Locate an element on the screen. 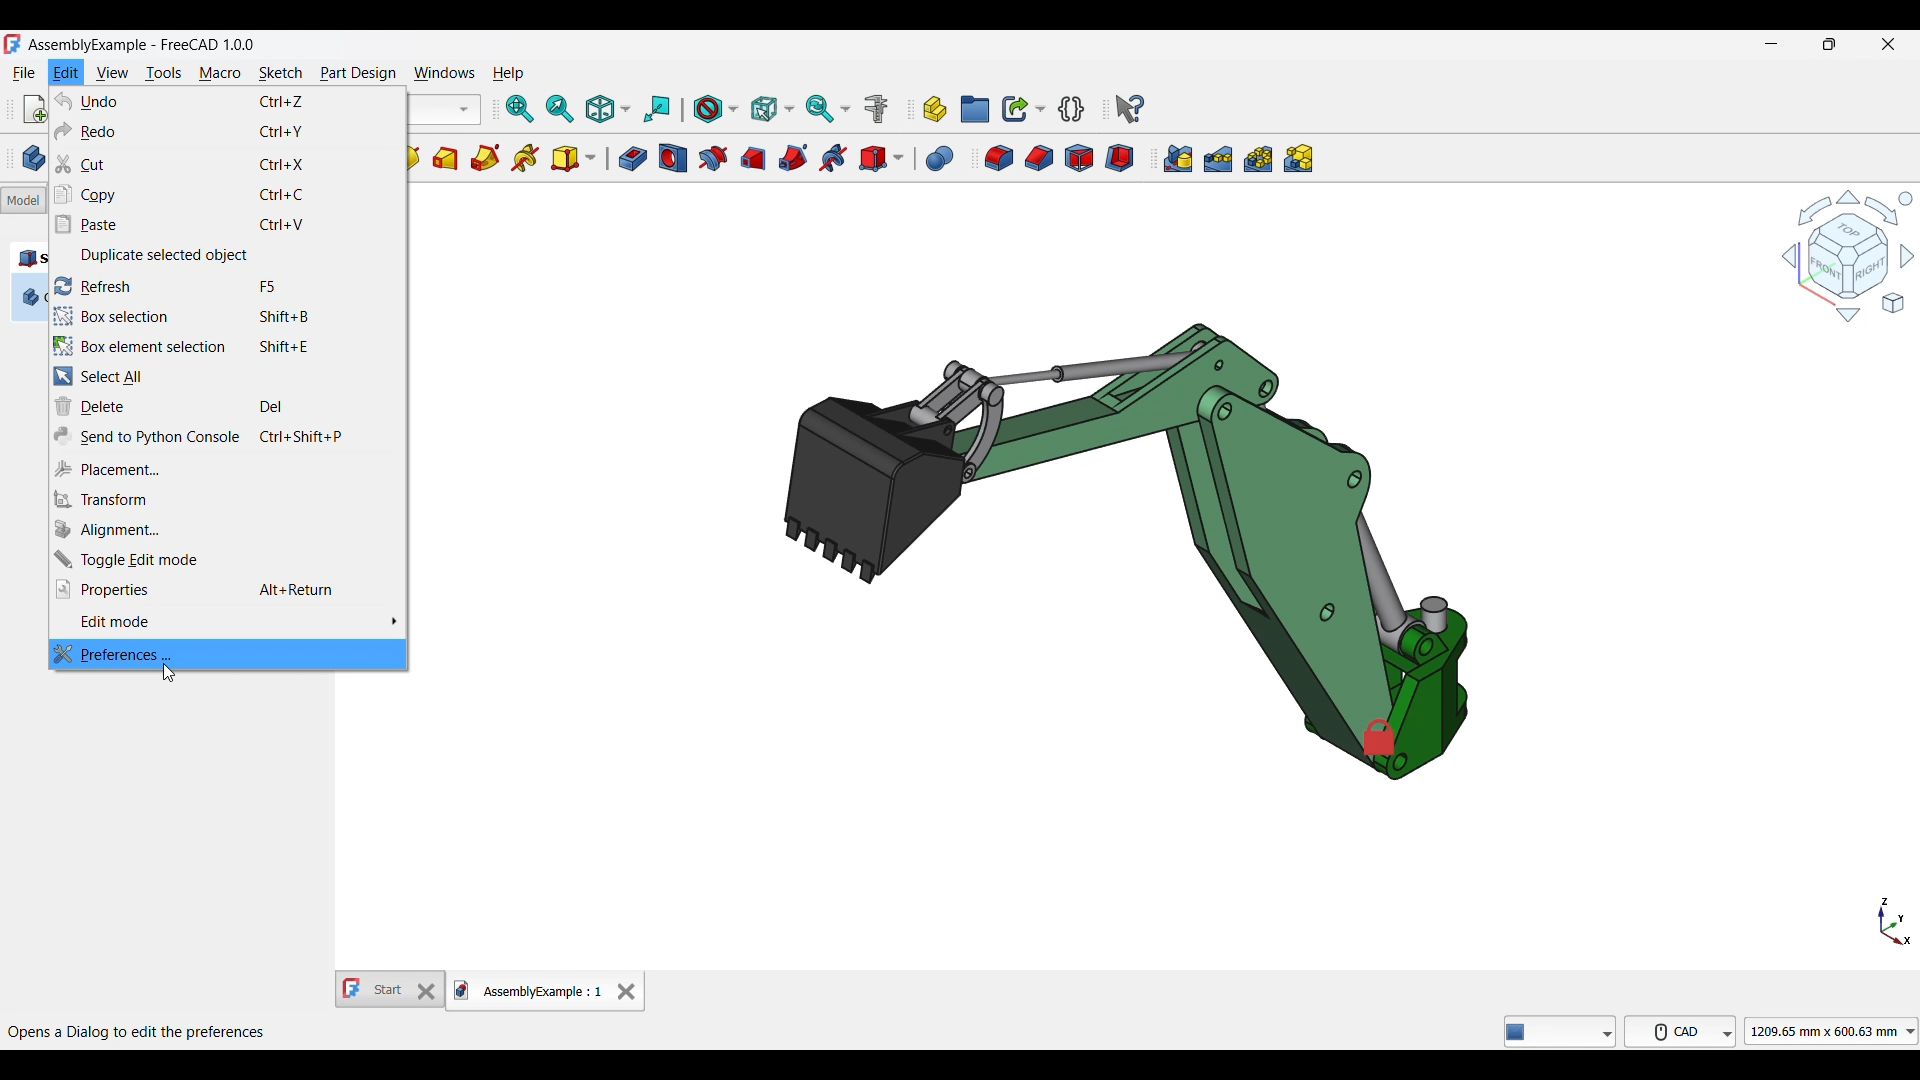  Draft is located at coordinates (1080, 158).